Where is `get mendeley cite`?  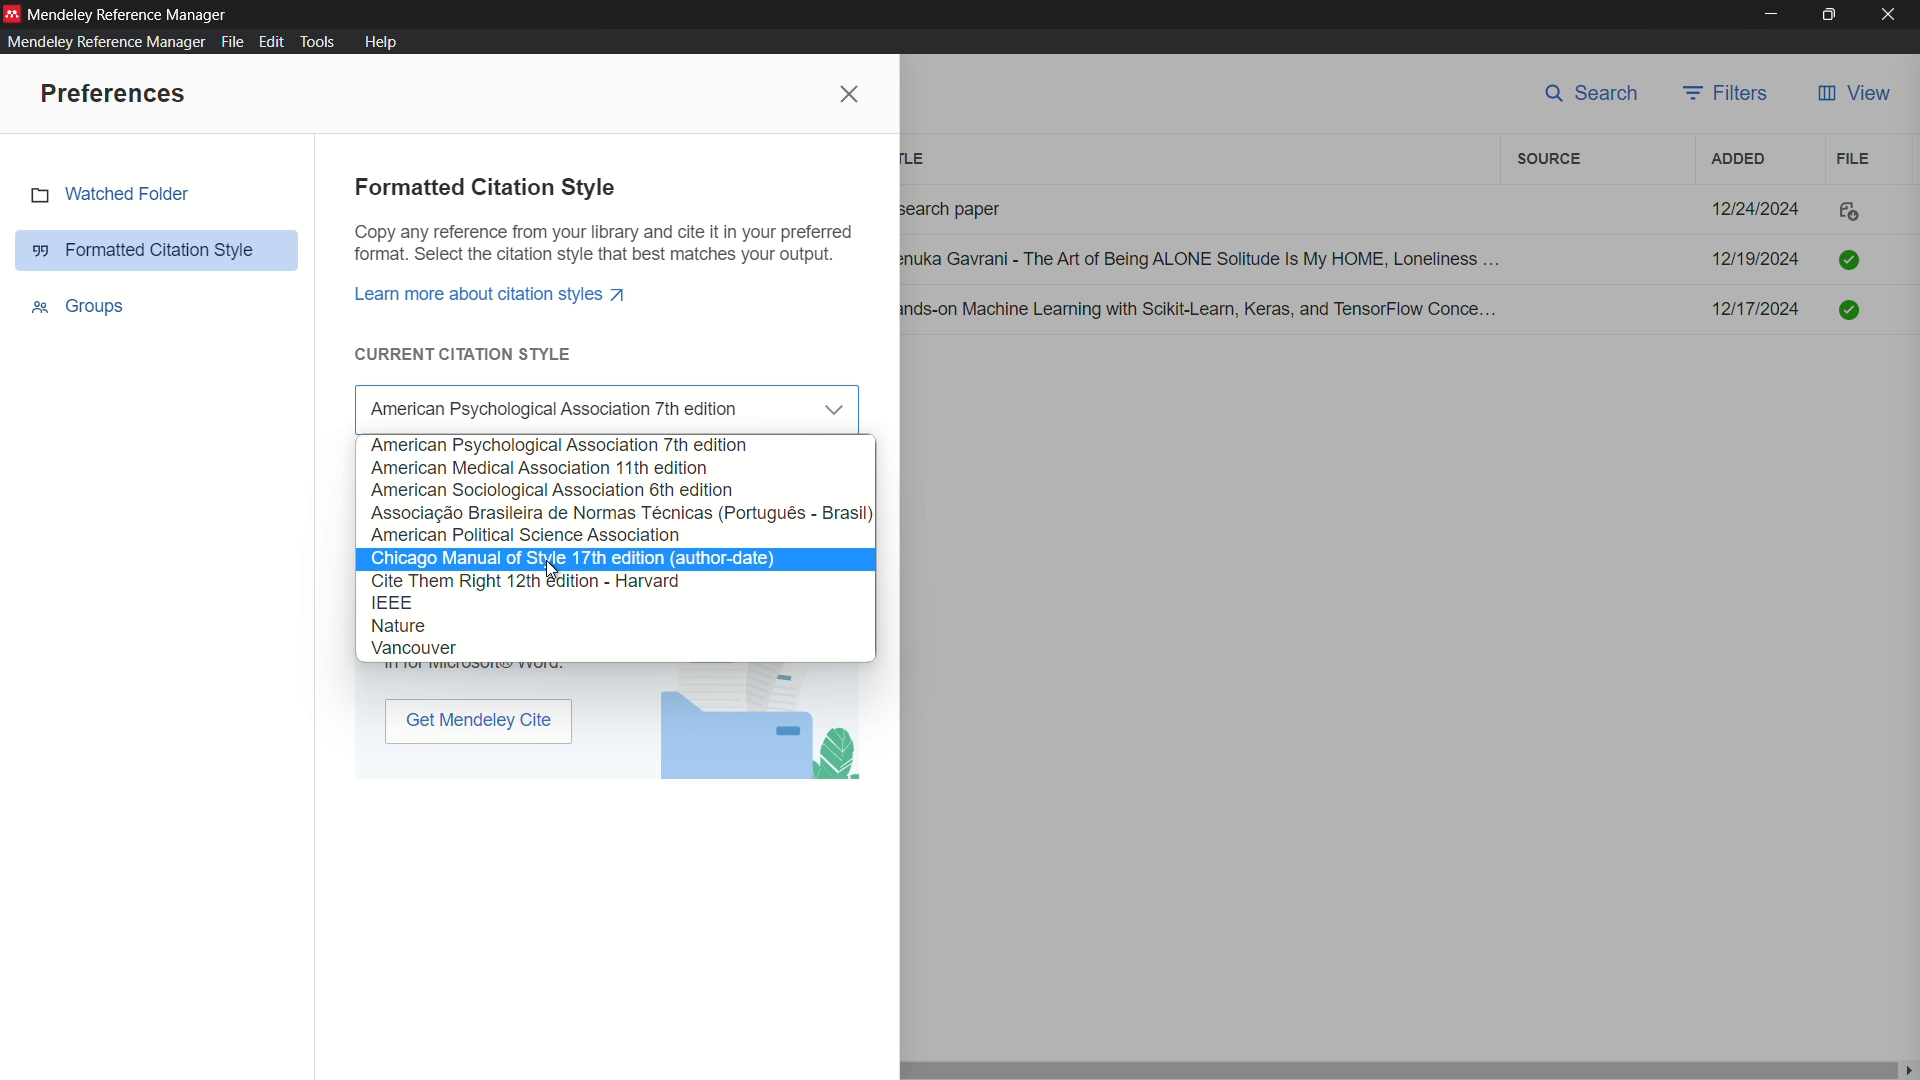 get mendeley cite is located at coordinates (481, 721).